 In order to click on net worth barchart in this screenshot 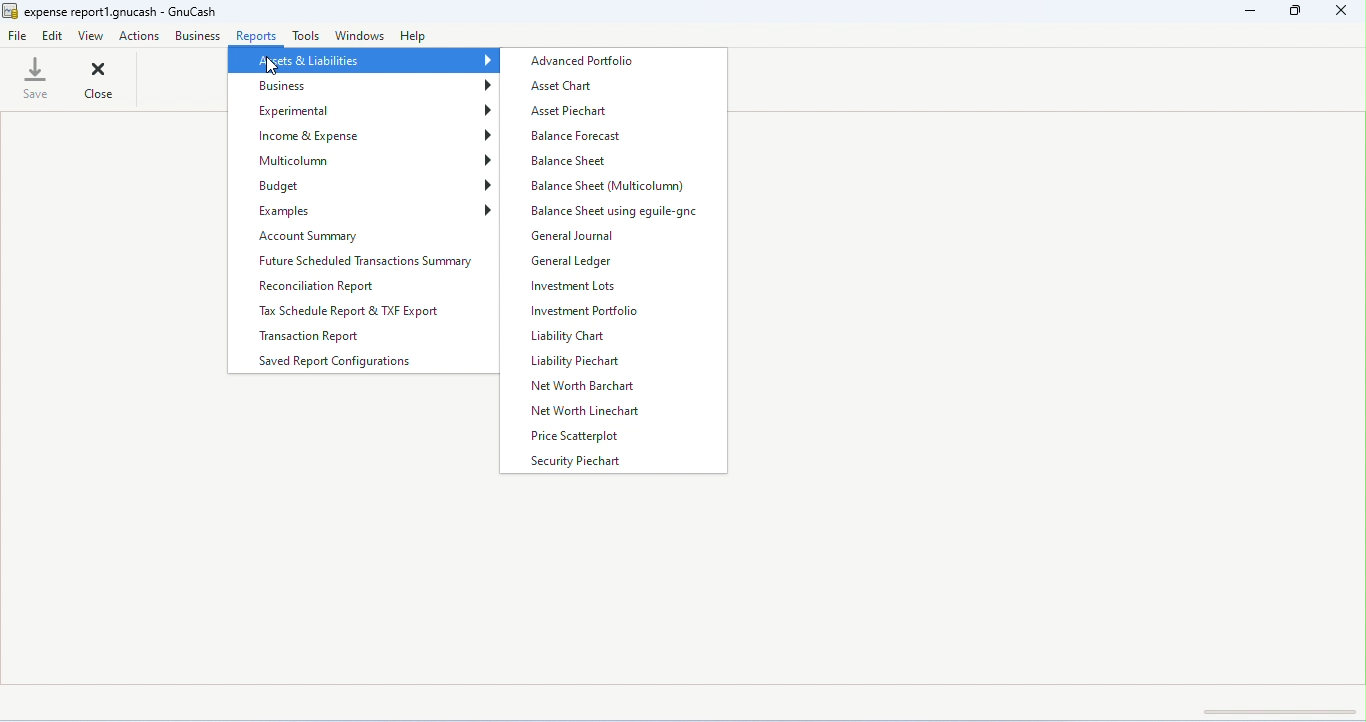, I will do `click(585, 386)`.